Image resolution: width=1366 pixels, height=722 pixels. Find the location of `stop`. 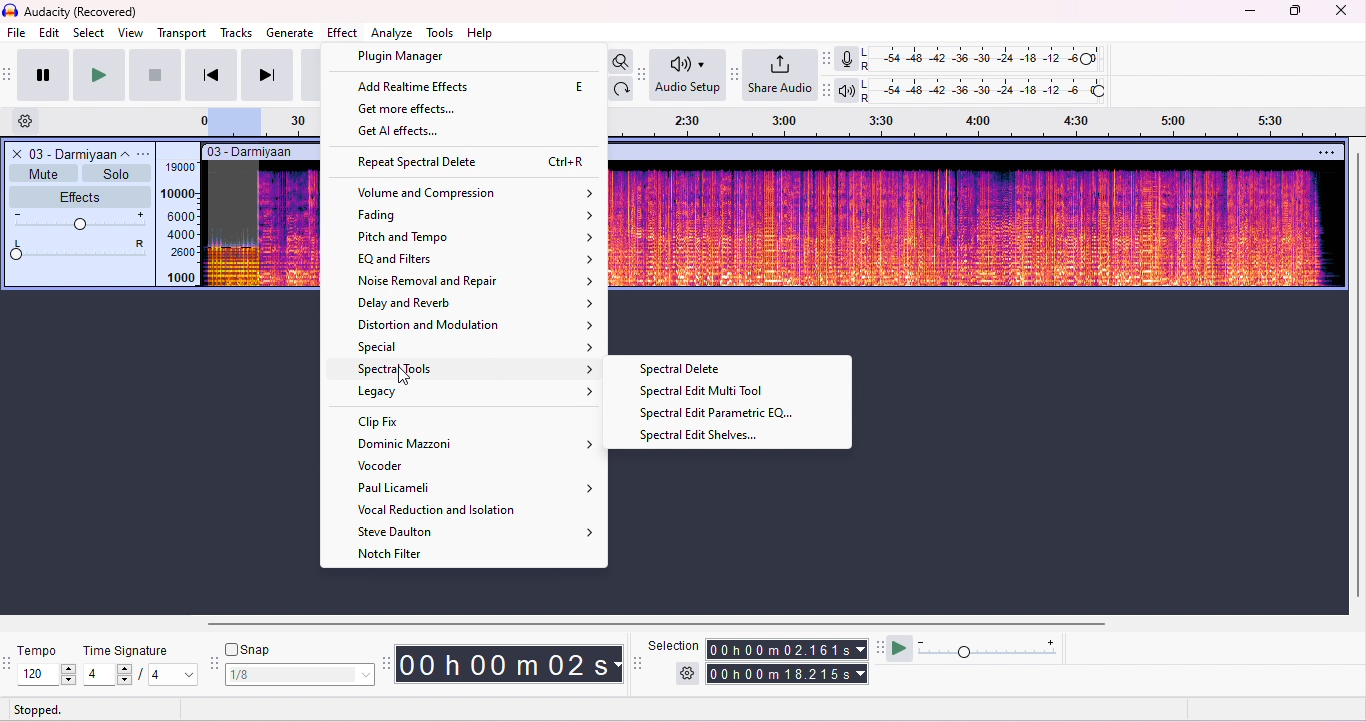

stop is located at coordinates (155, 74).